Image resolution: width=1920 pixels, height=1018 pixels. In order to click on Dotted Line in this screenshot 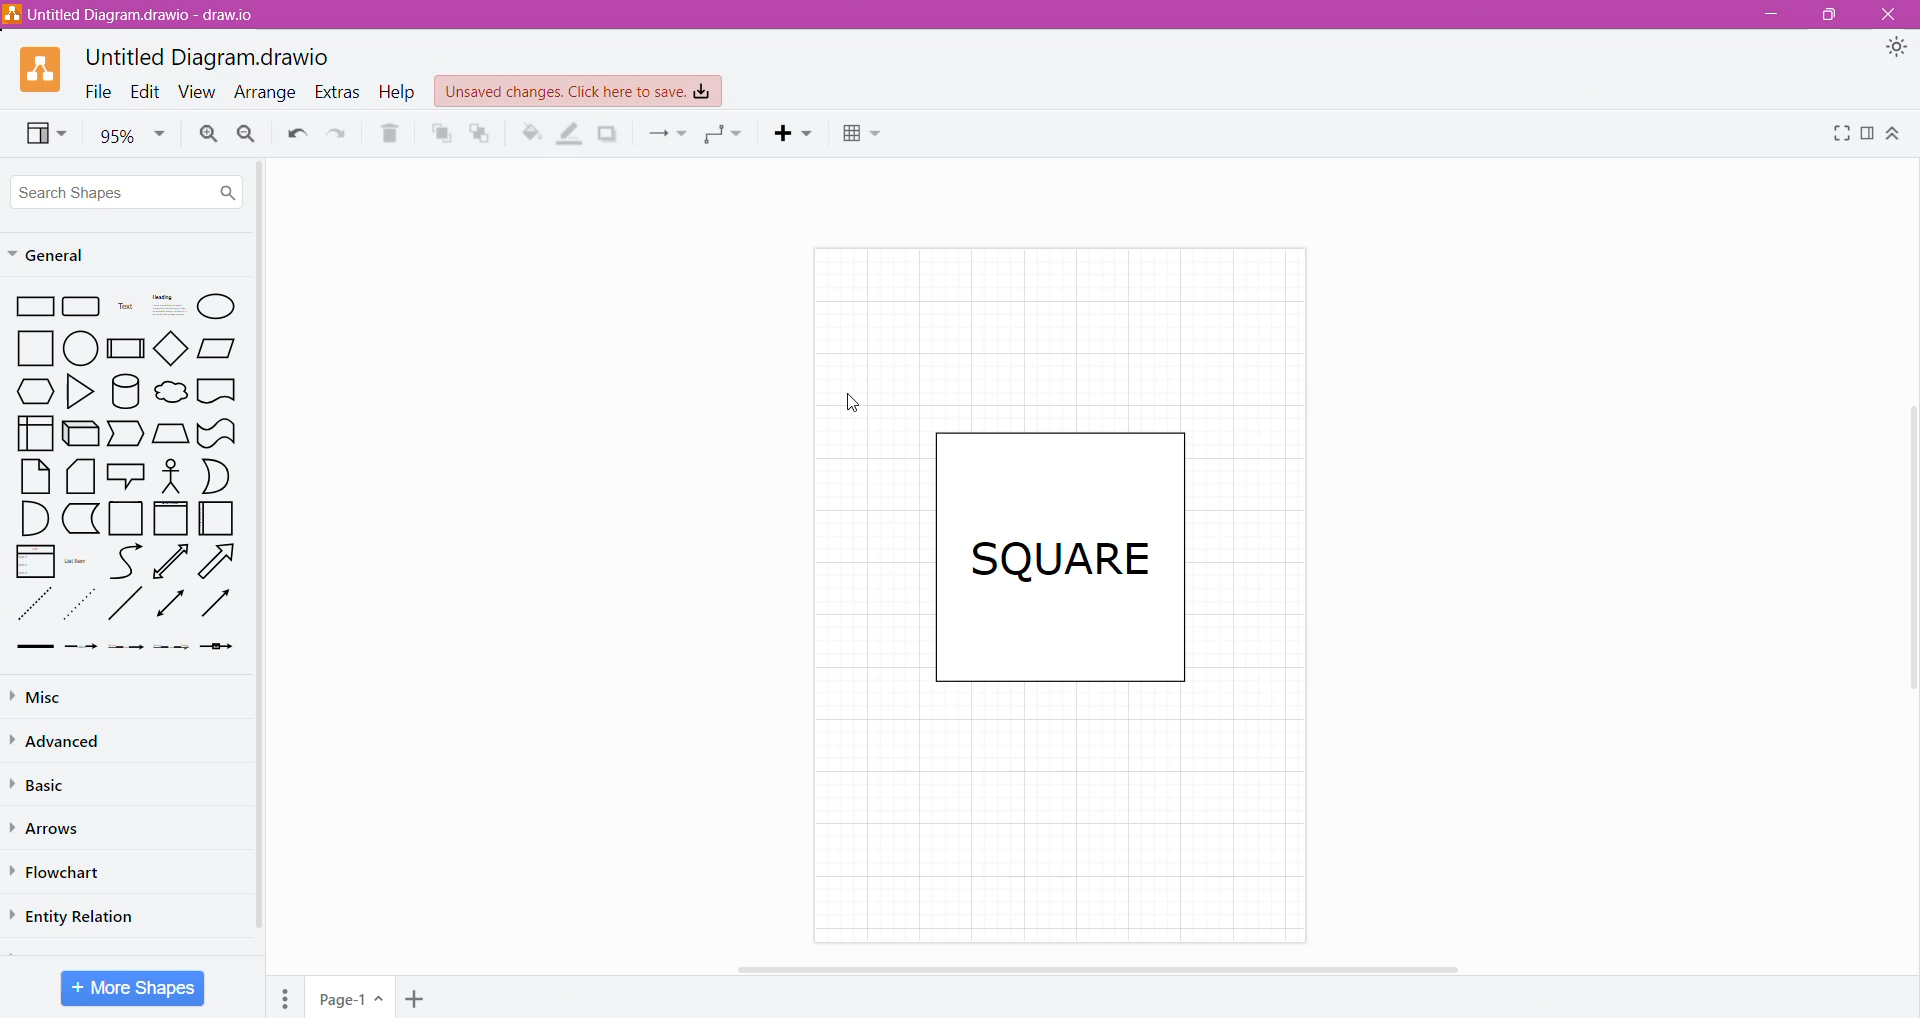, I will do `click(32, 605)`.